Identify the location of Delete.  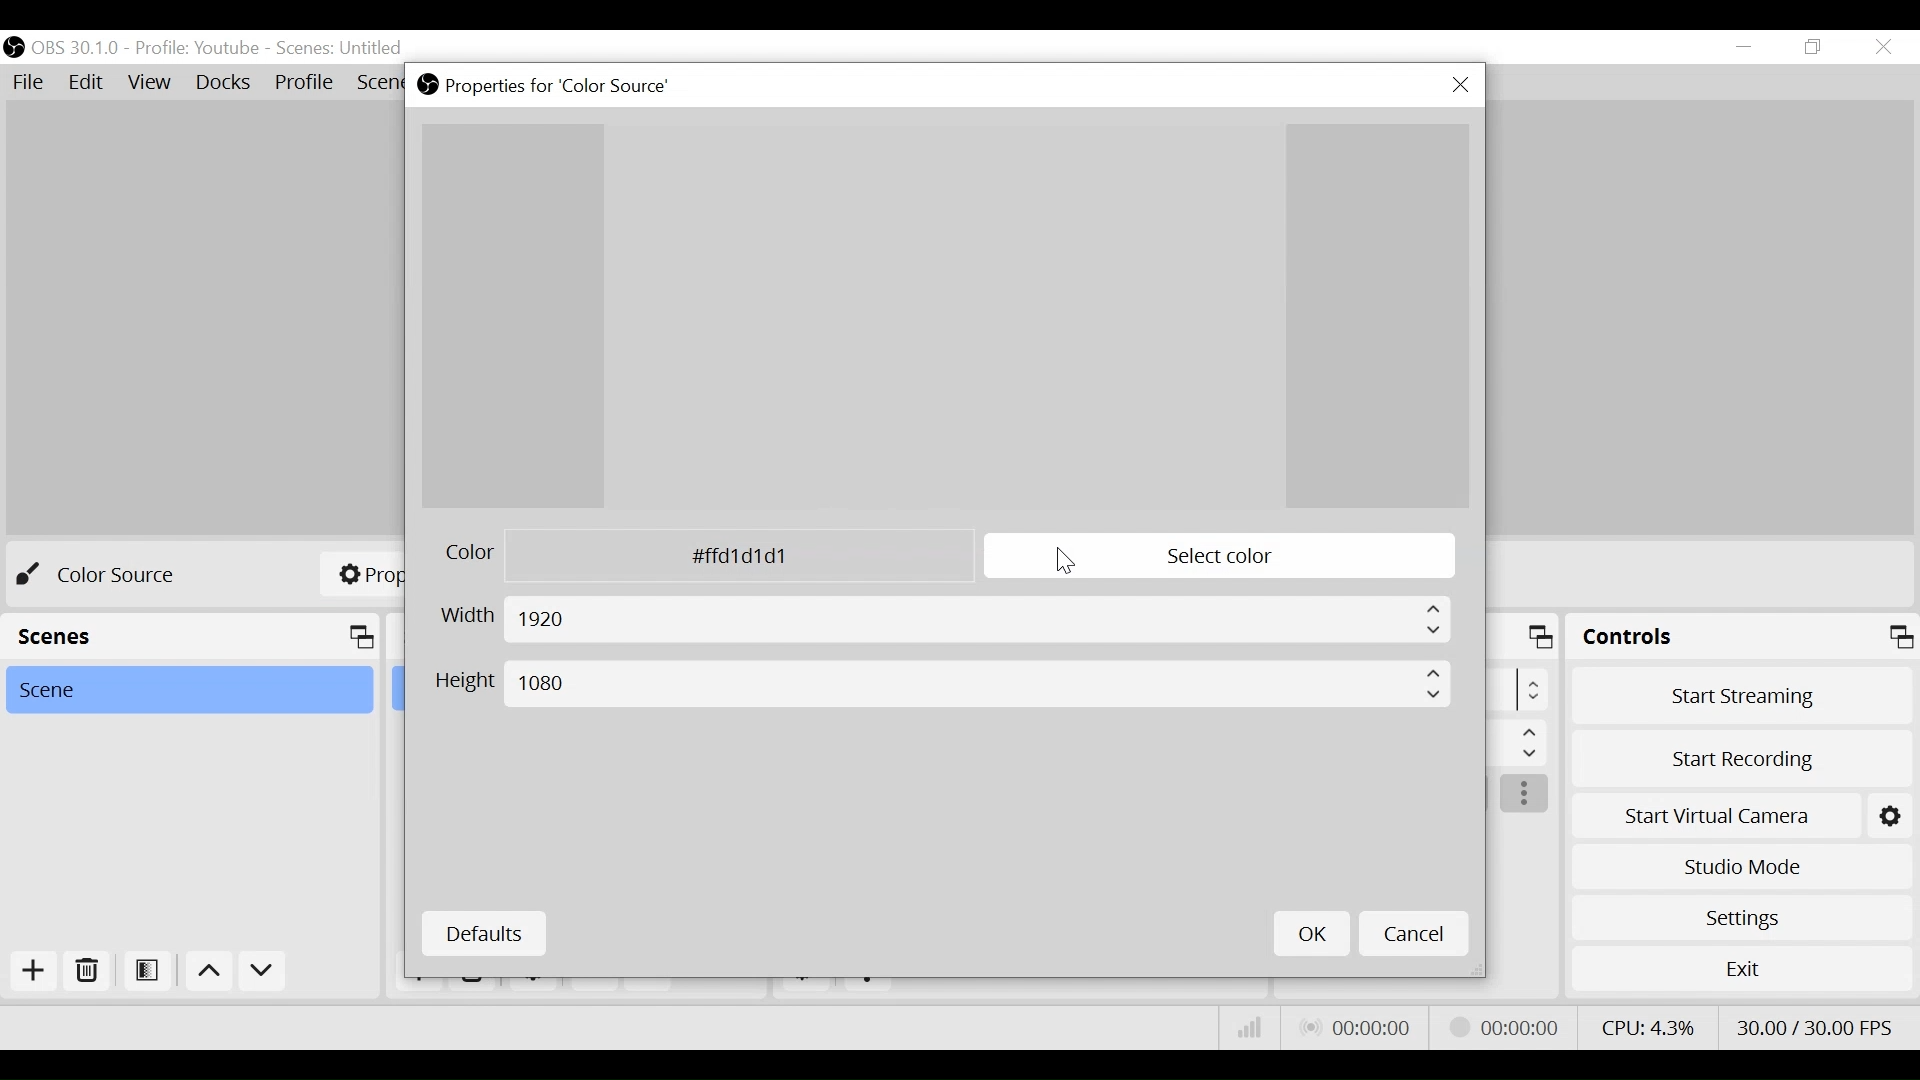
(88, 971).